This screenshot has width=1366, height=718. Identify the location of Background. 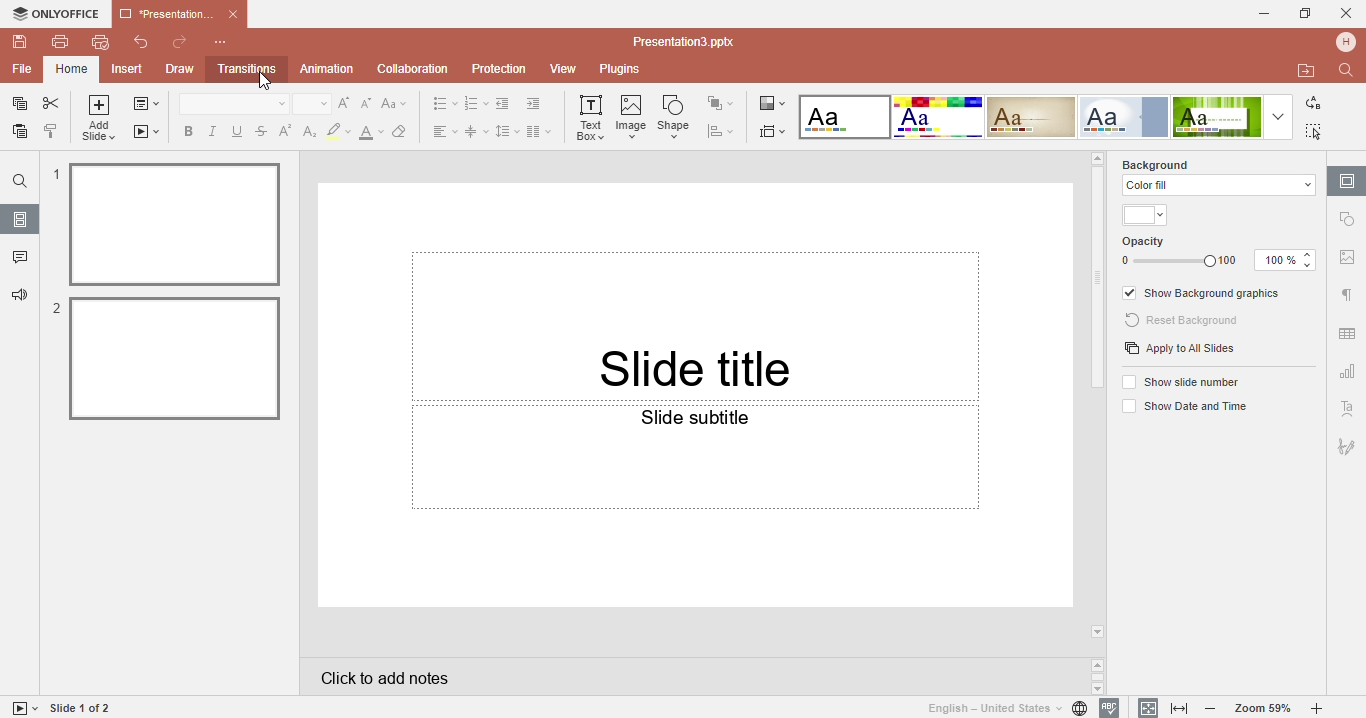
(1172, 163).